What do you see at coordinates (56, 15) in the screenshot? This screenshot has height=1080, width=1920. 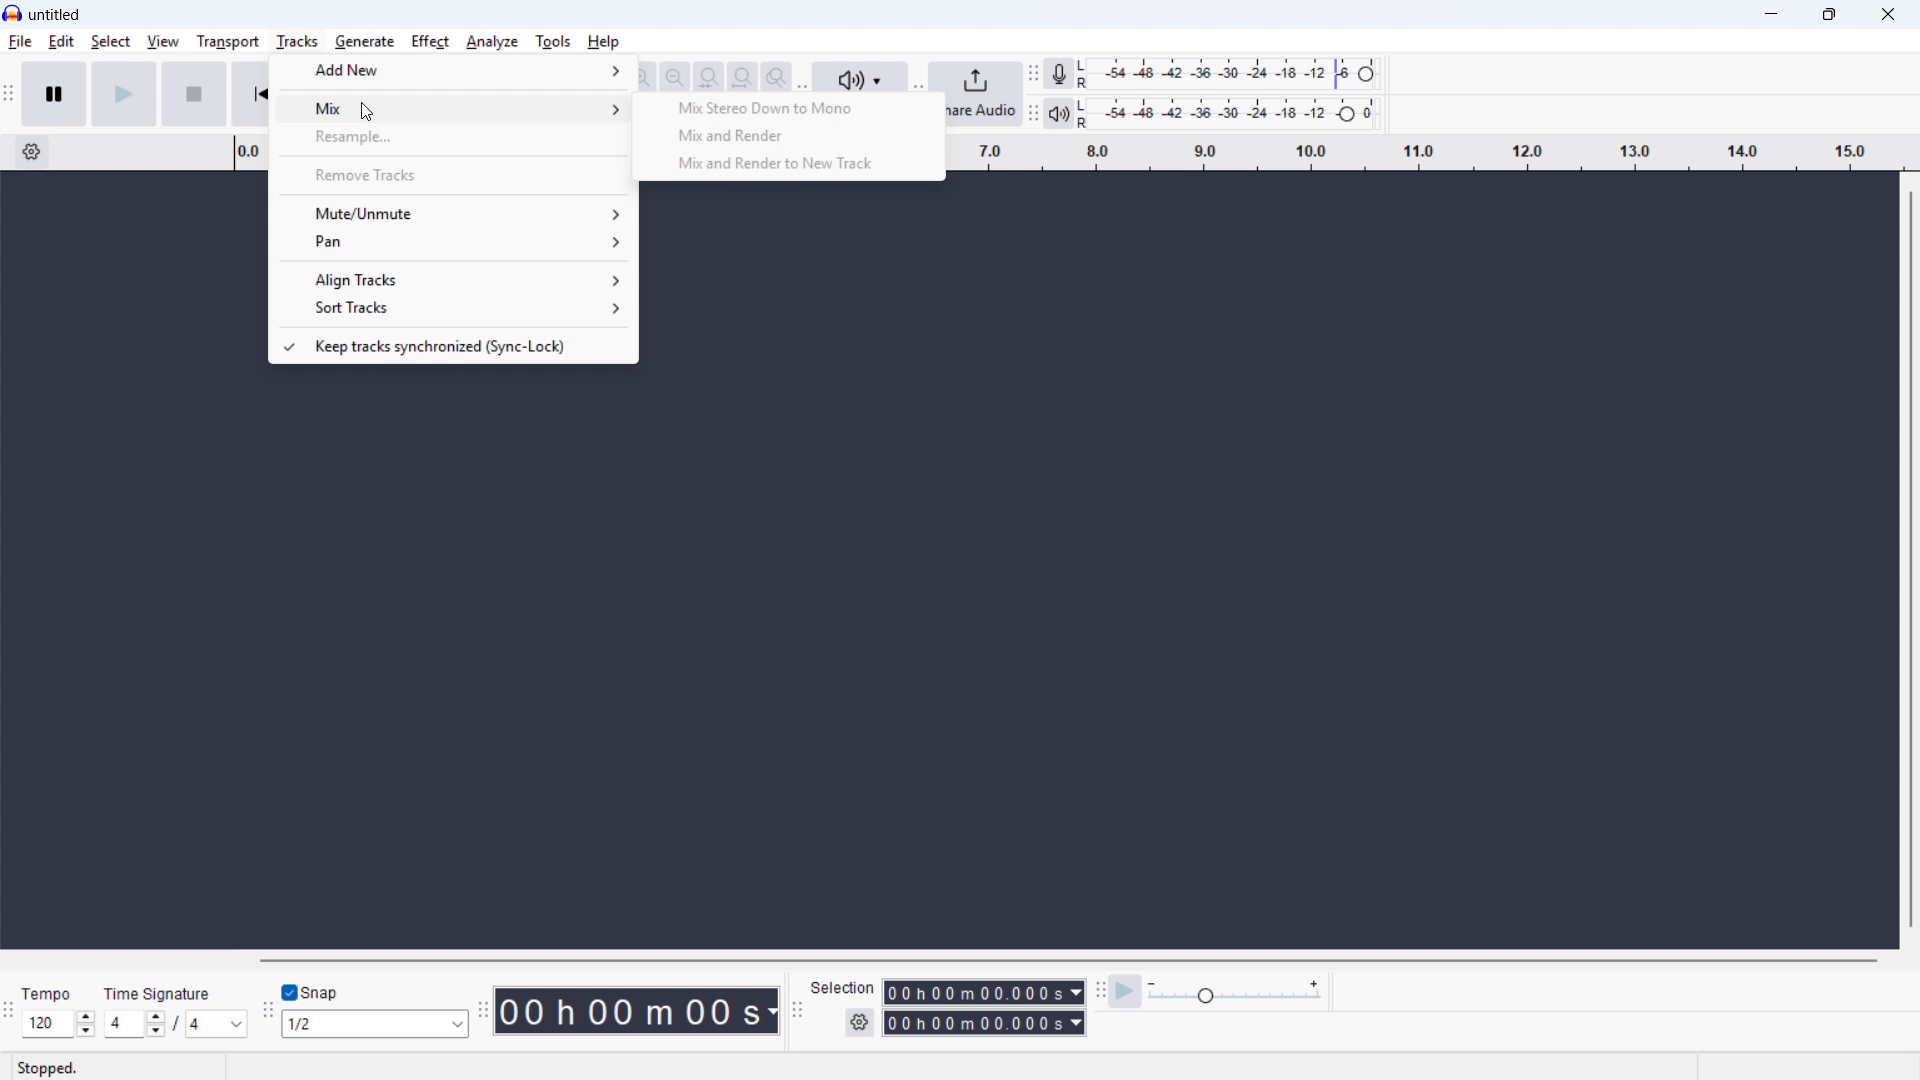 I see `Title ` at bounding box center [56, 15].